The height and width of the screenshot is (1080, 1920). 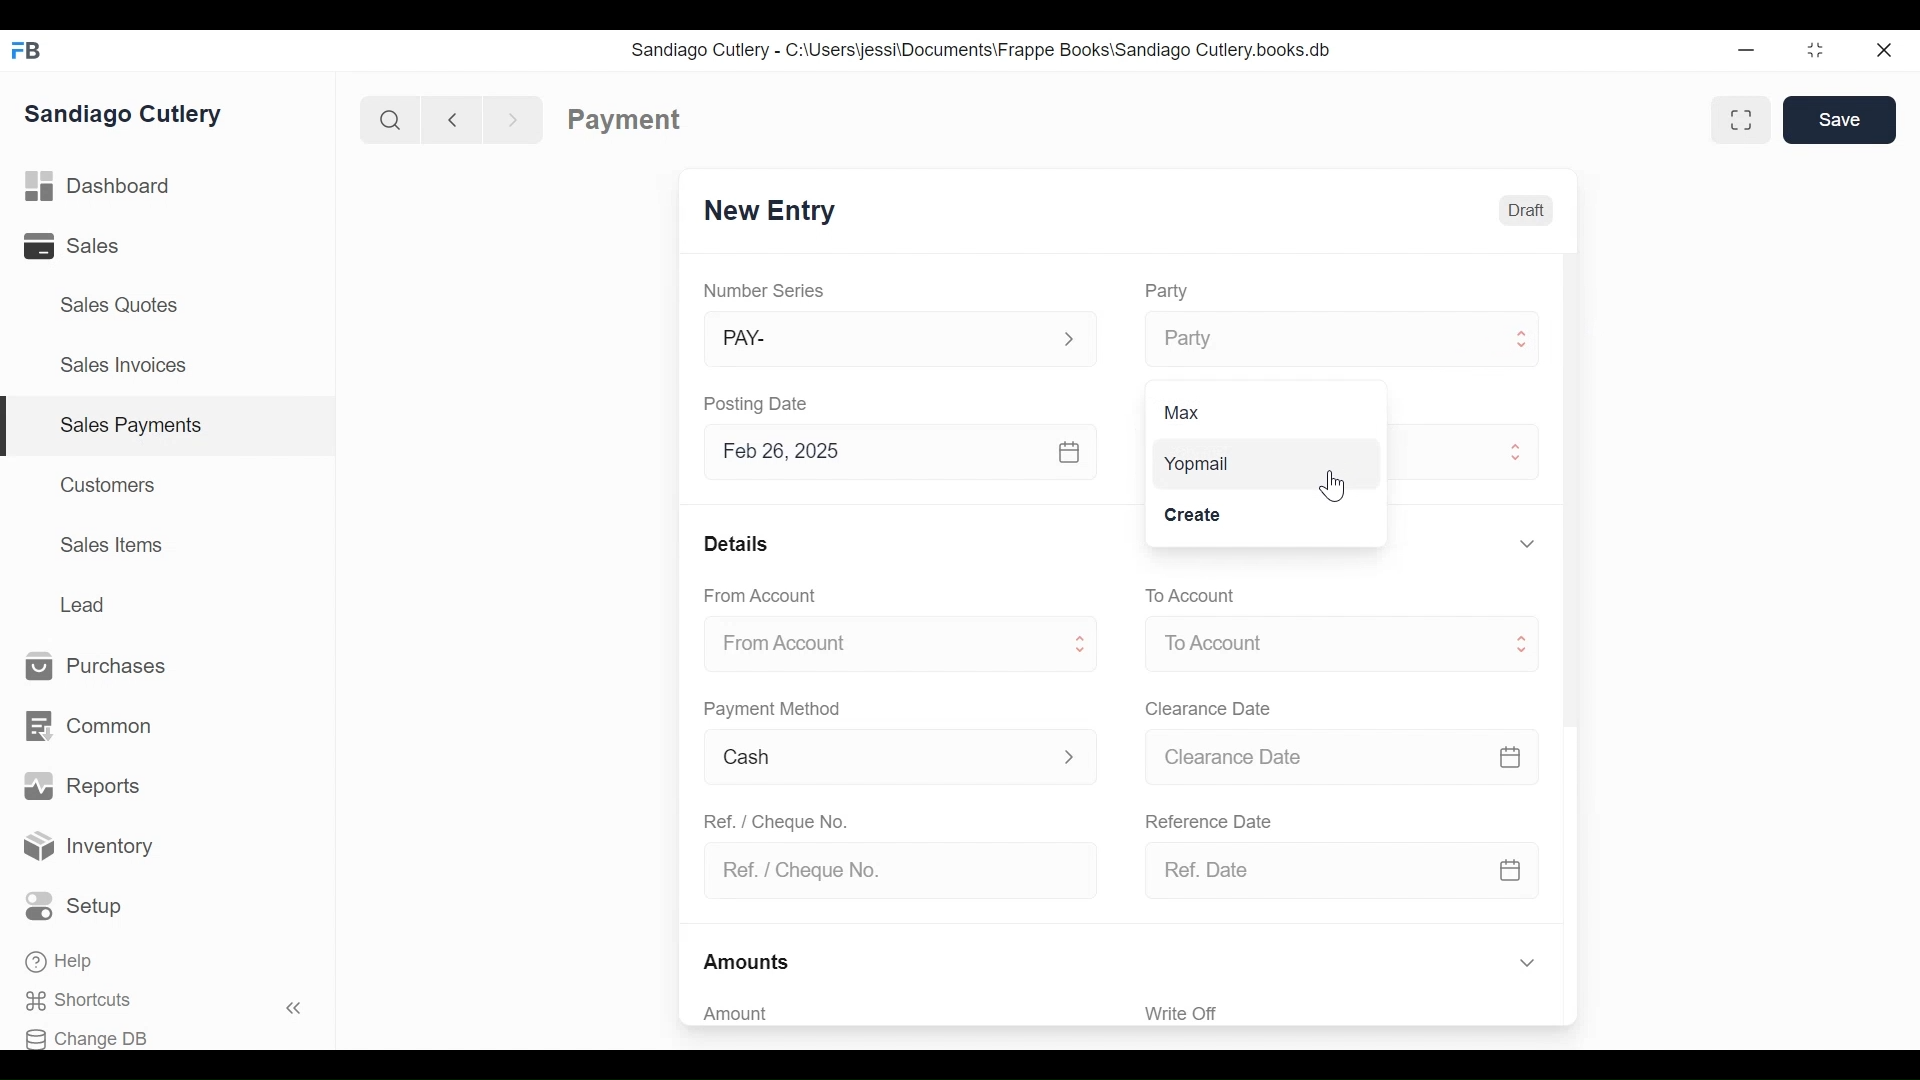 I want to click on Sandiago Cutlery, so click(x=127, y=113).